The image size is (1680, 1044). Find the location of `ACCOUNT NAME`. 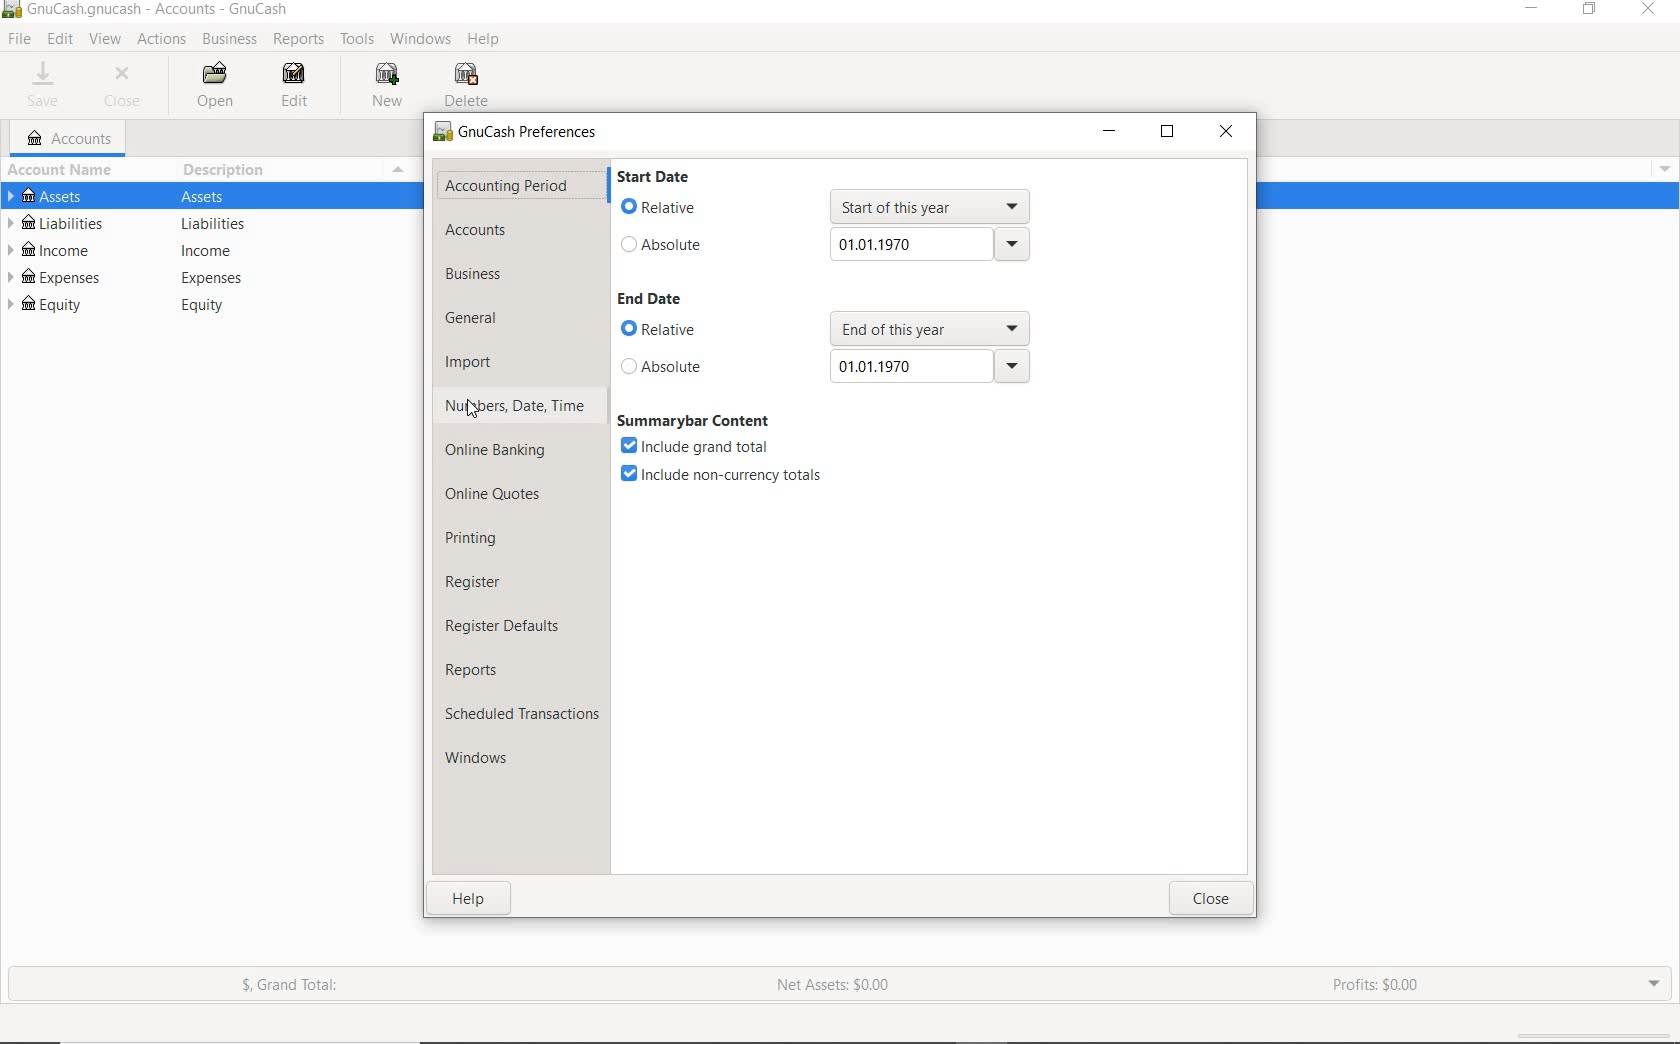

ACCOUNT NAME is located at coordinates (64, 169).